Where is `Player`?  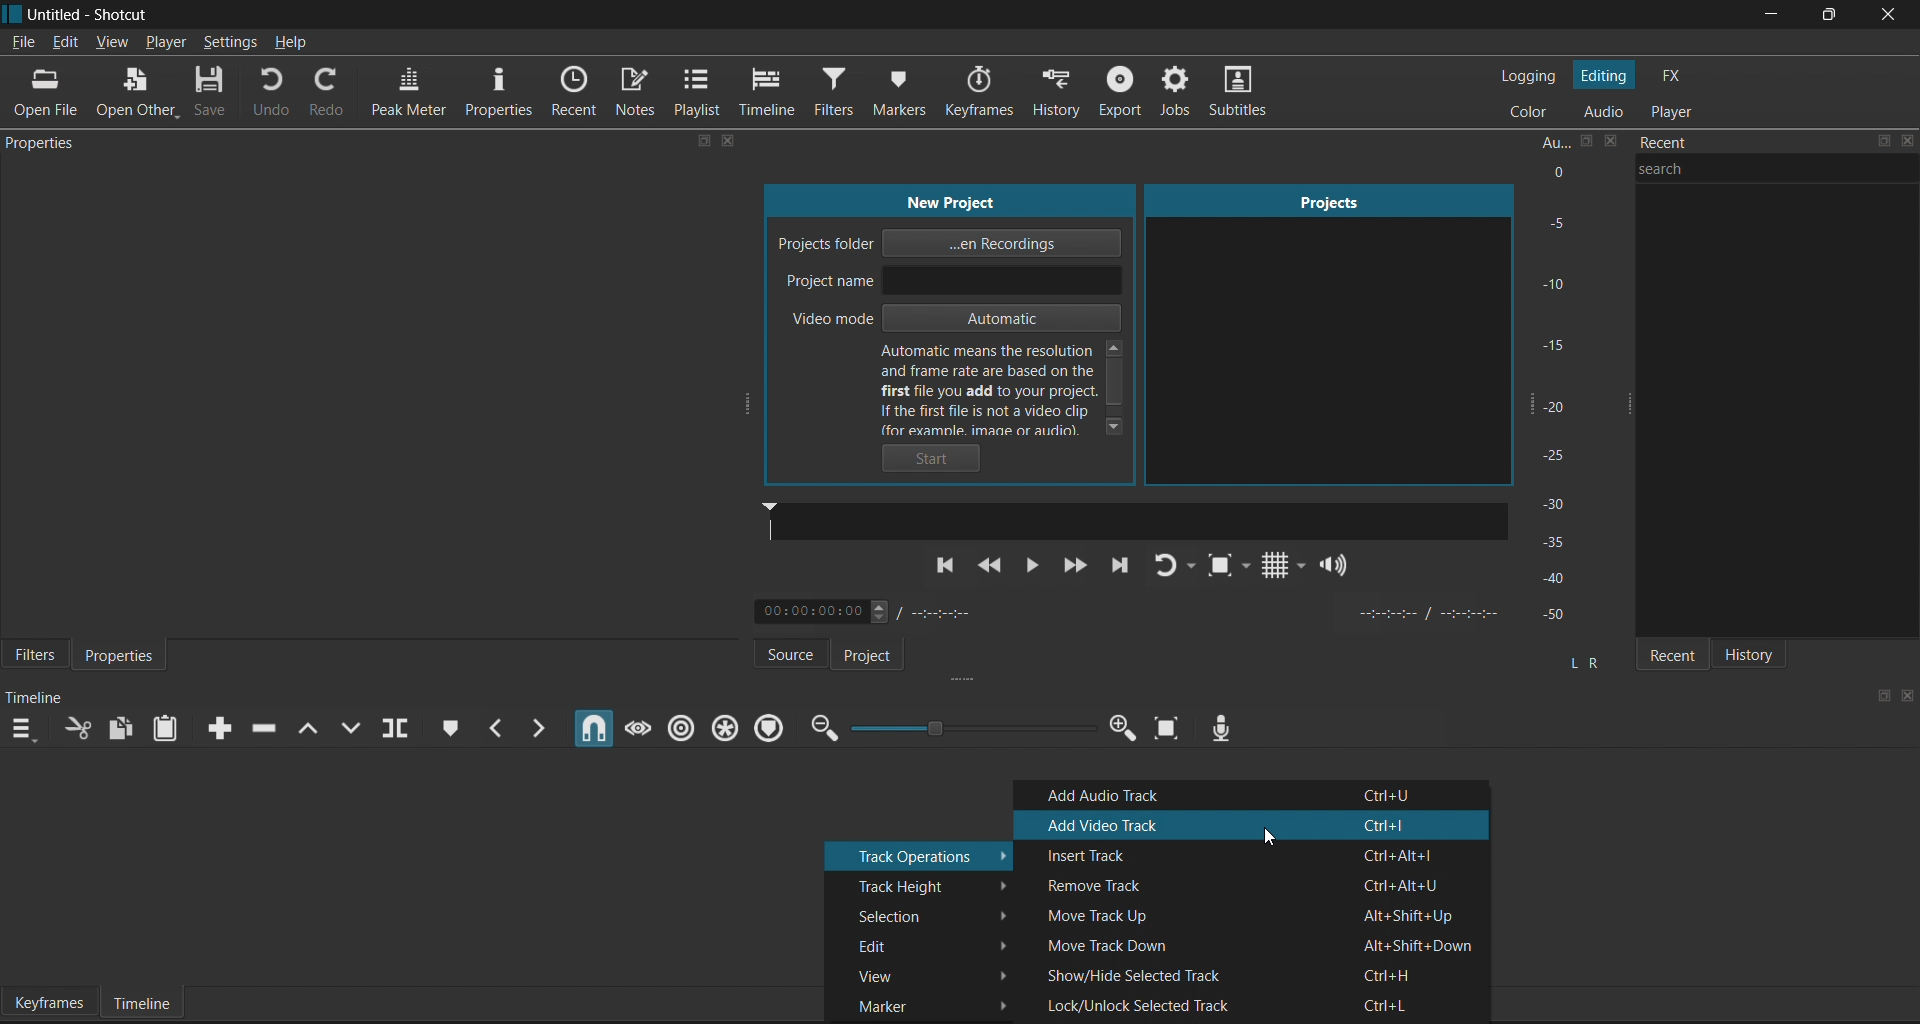 Player is located at coordinates (1676, 111).